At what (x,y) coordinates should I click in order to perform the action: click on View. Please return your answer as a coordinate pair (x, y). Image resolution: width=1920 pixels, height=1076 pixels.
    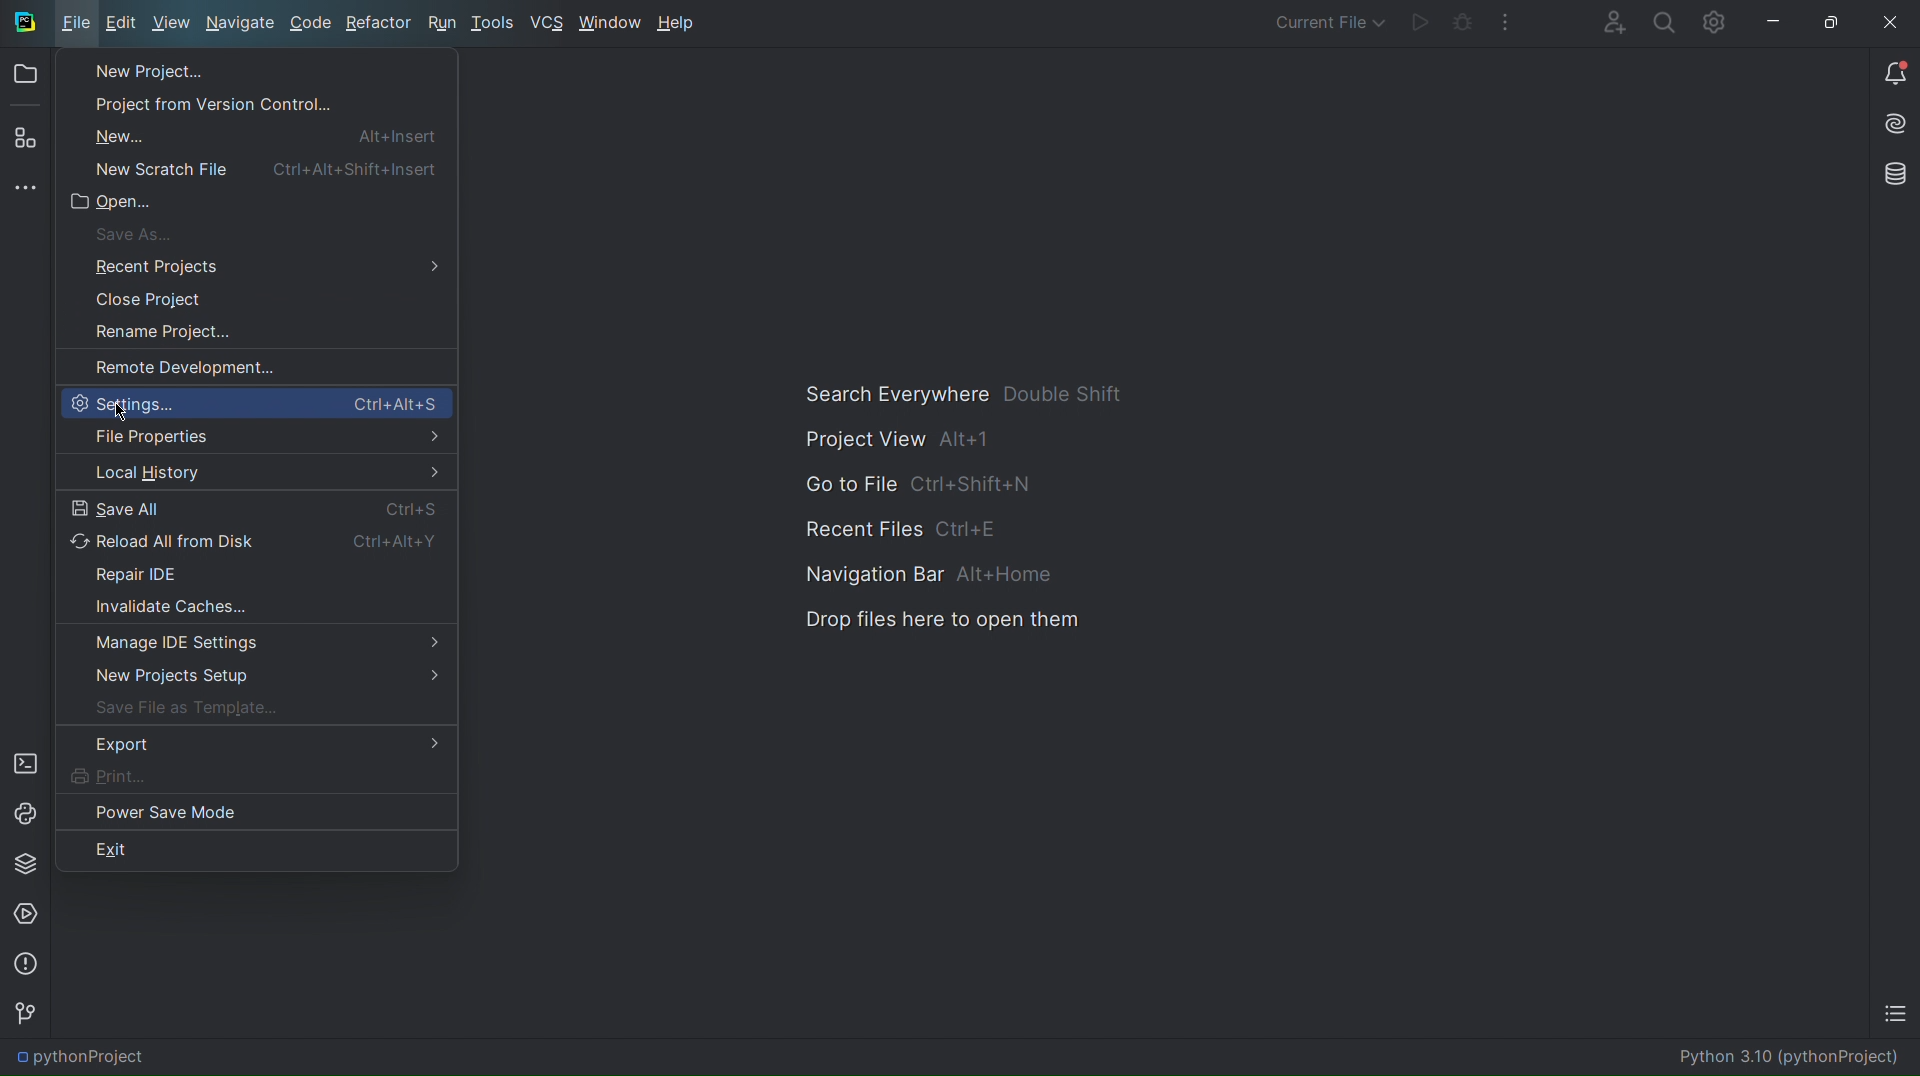
    Looking at the image, I should click on (169, 25).